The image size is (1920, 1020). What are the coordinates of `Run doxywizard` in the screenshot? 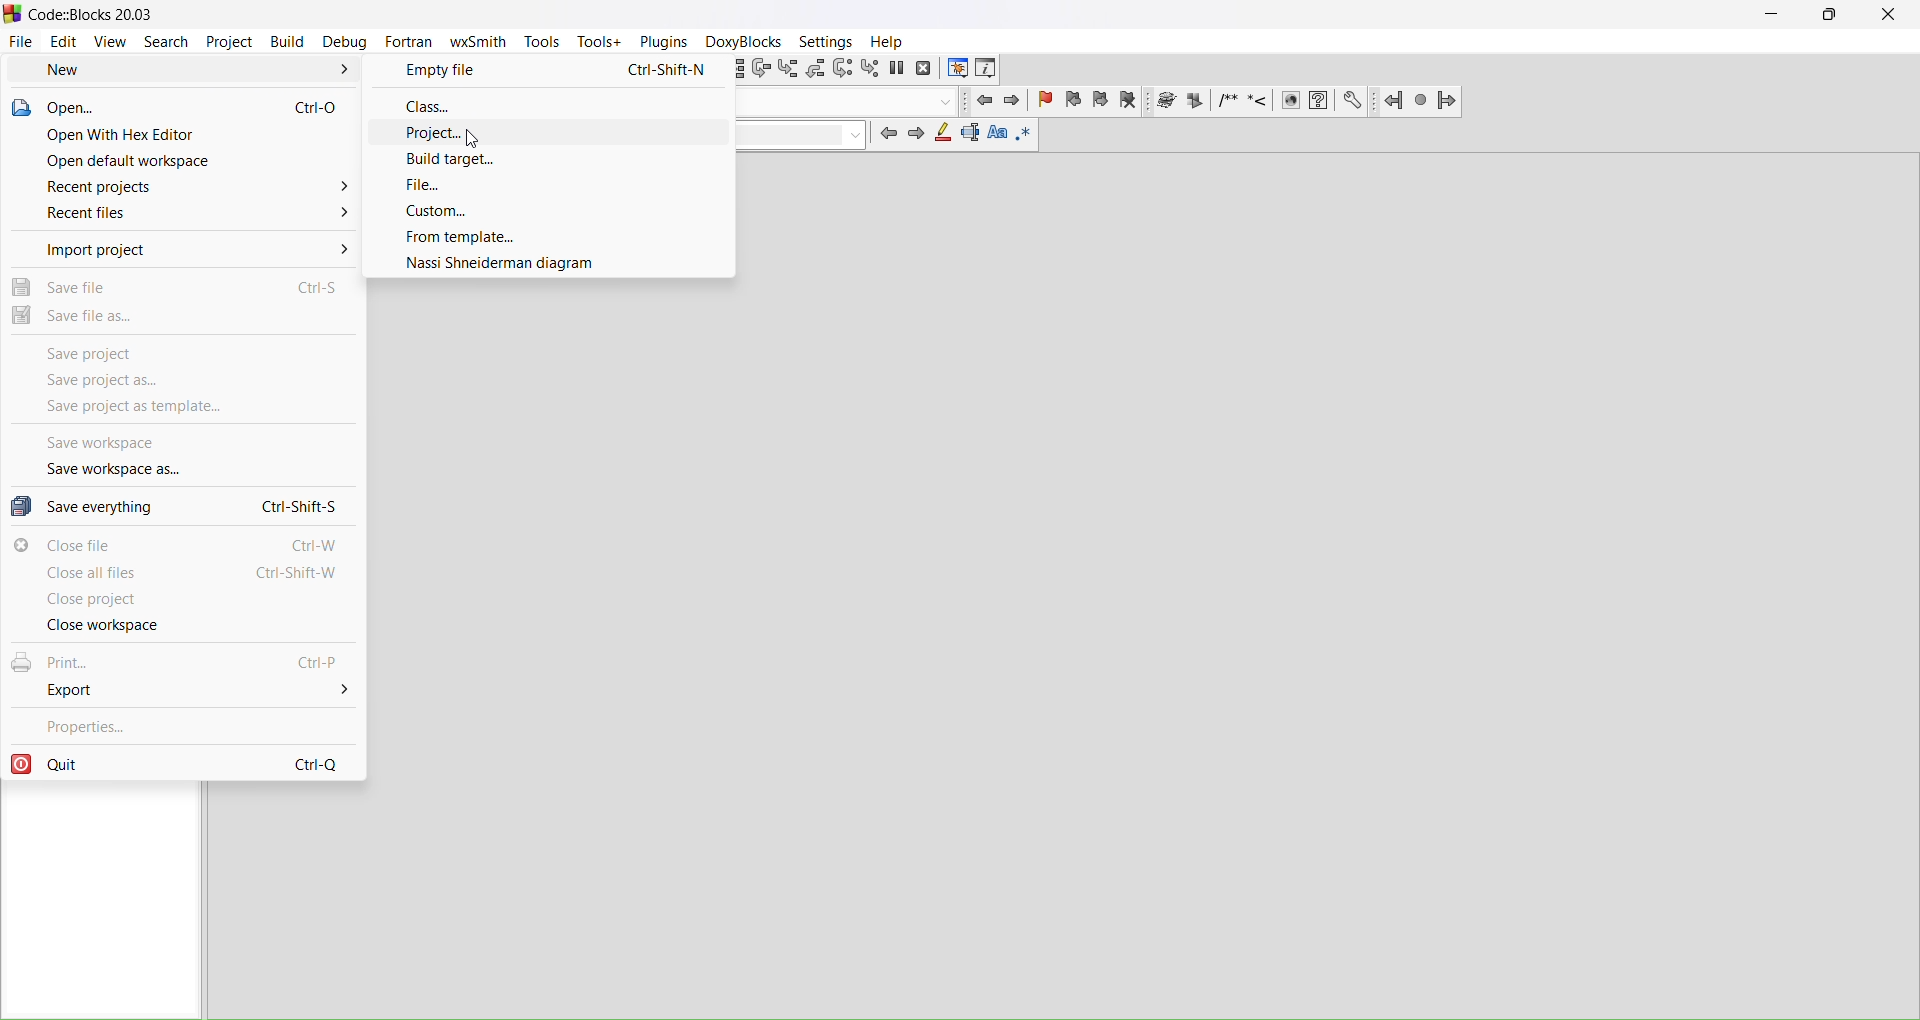 It's located at (1164, 102).